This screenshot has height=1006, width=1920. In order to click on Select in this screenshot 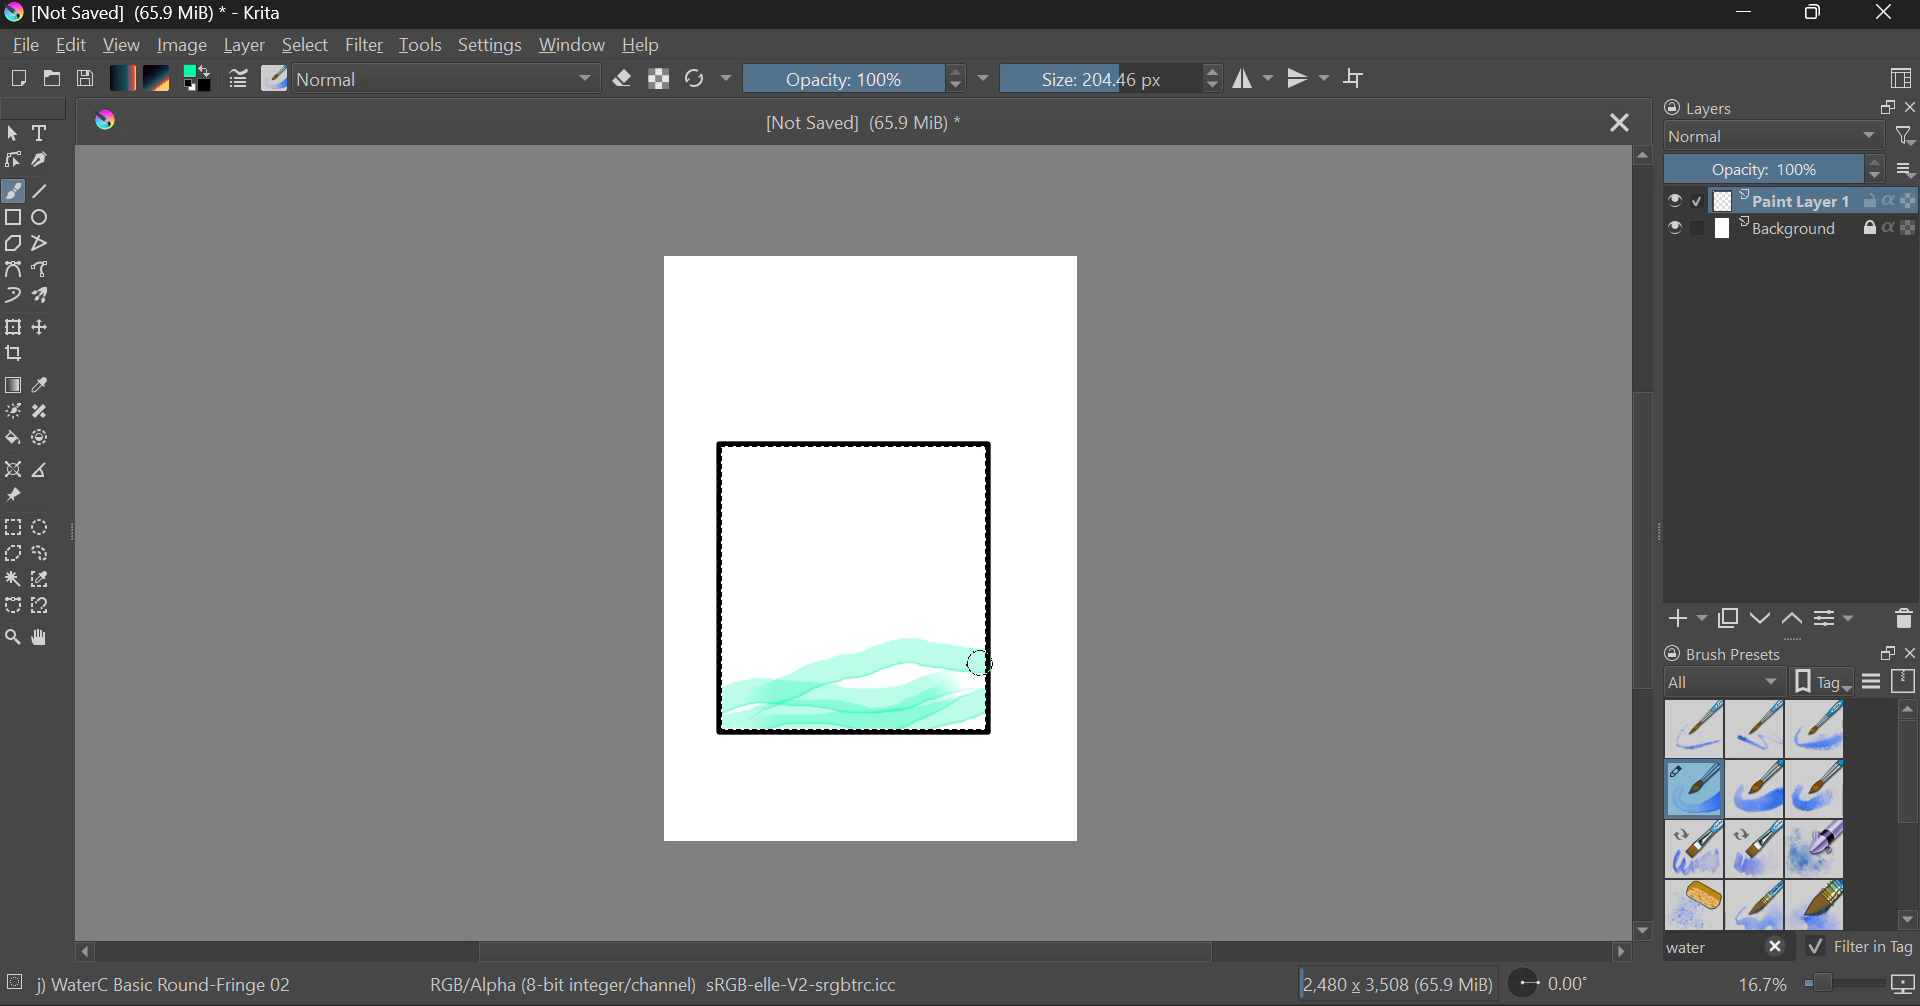, I will do `click(307, 46)`.